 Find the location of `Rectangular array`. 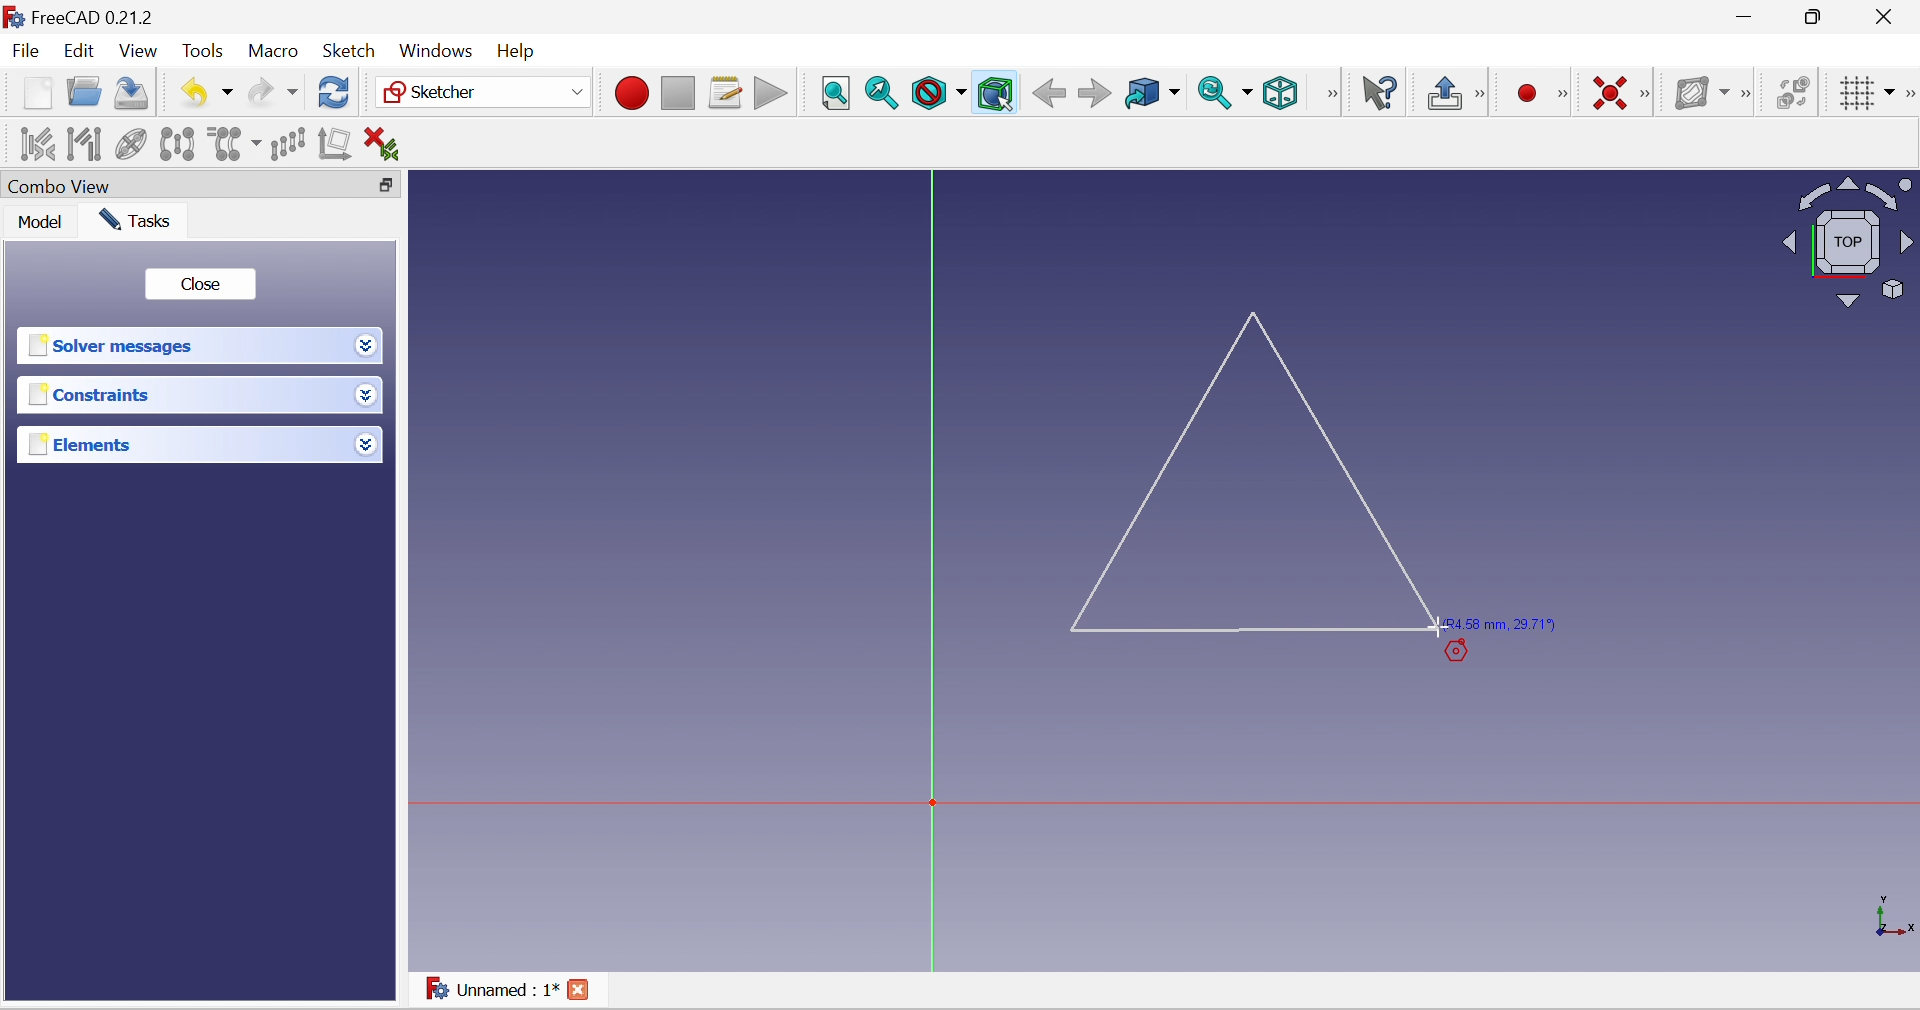

Rectangular array is located at coordinates (289, 144).